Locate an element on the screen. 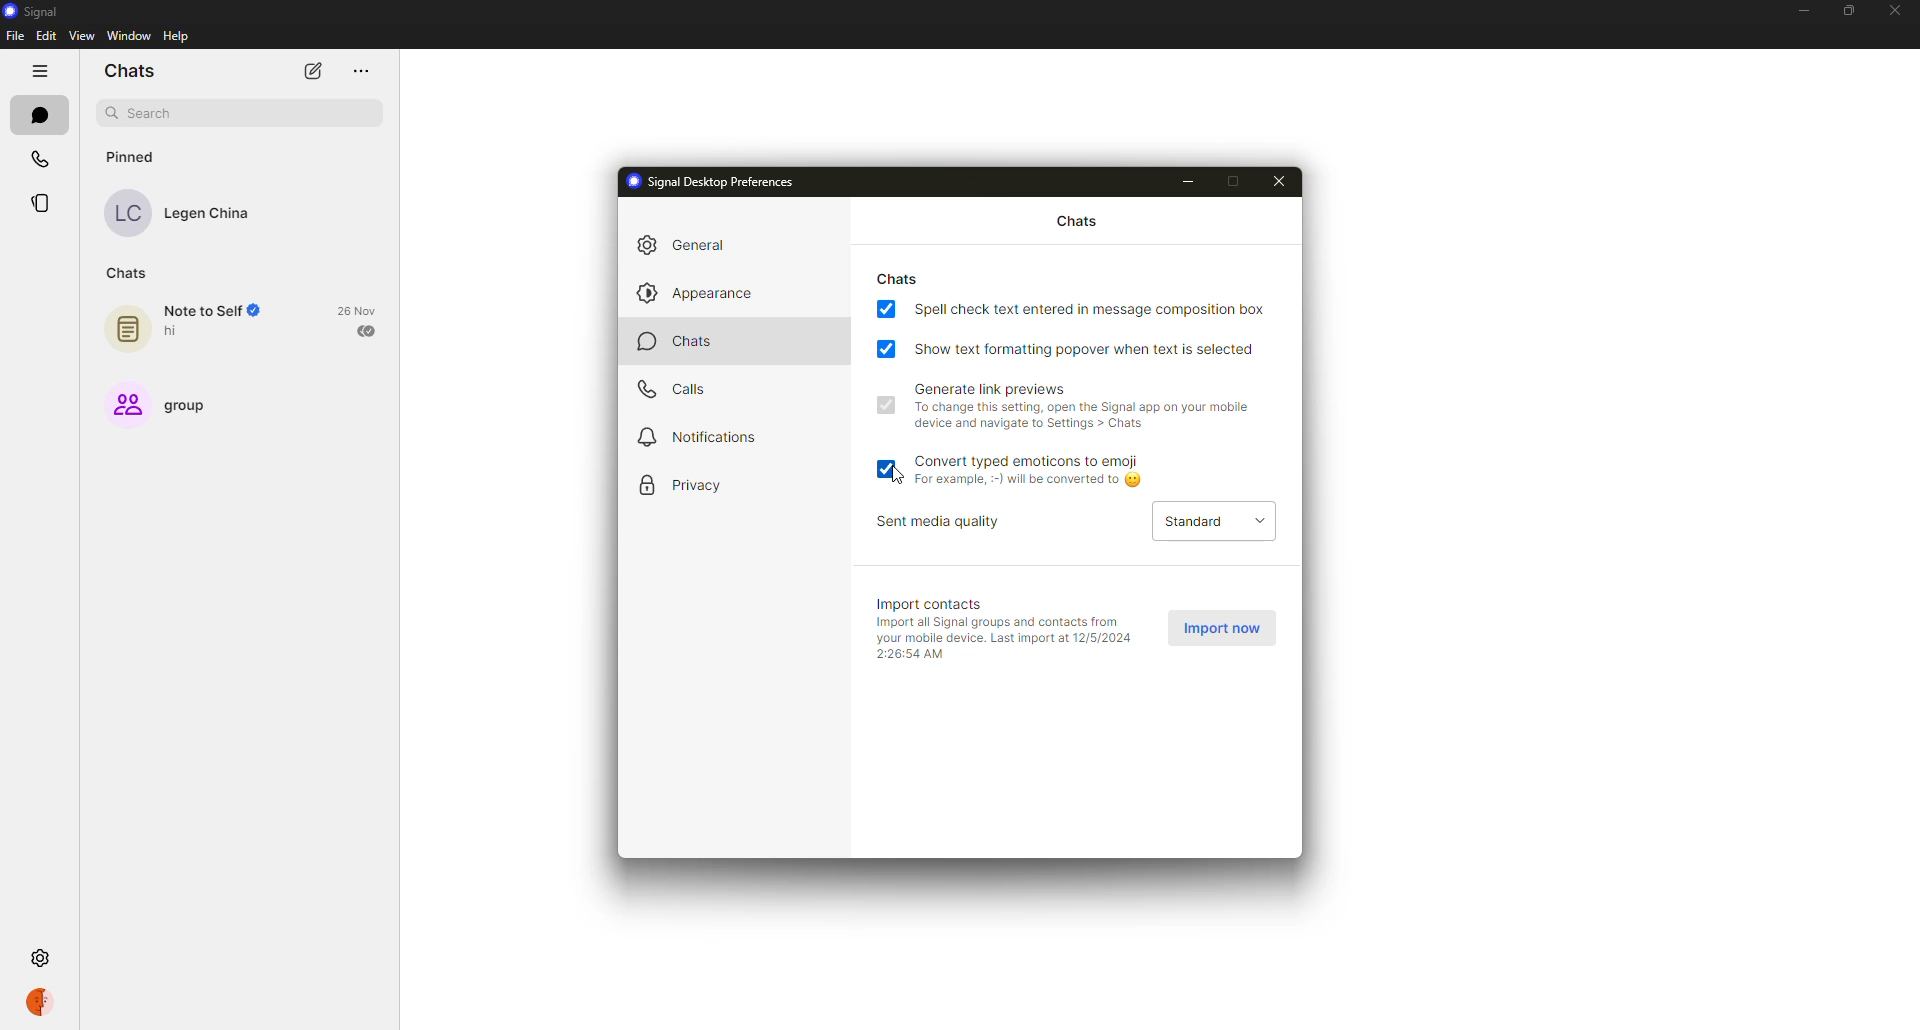  privacy is located at coordinates (686, 486).